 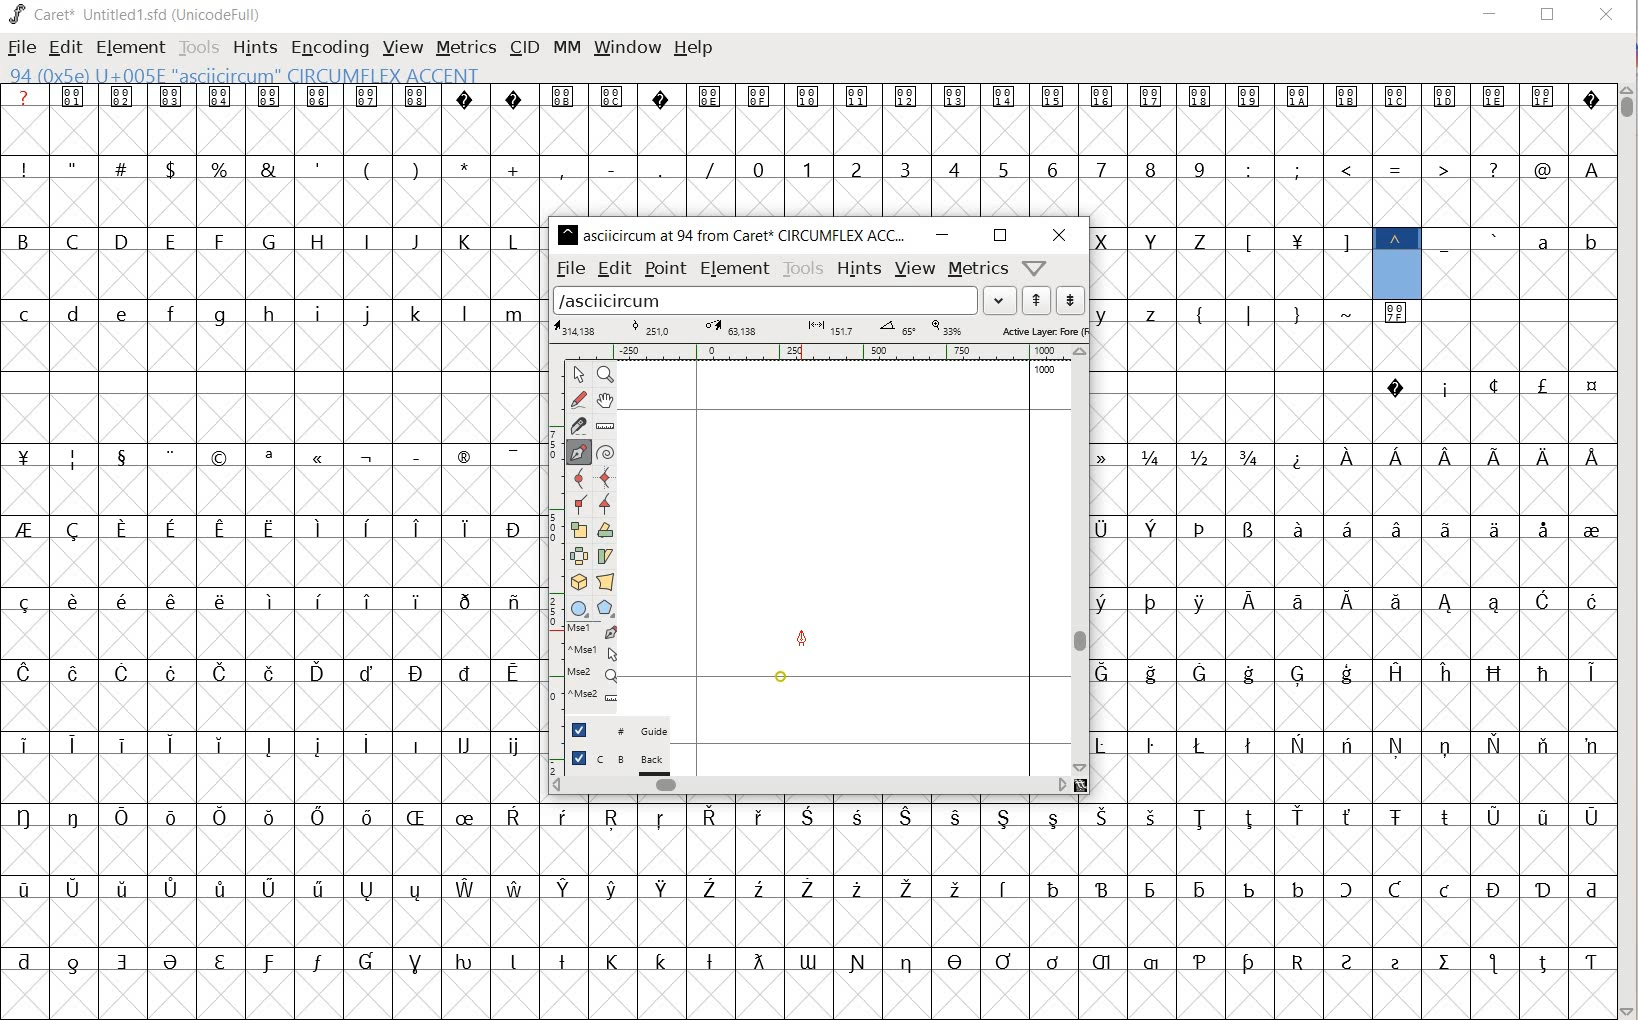 I want to click on CID, so click(x=523, y=47).